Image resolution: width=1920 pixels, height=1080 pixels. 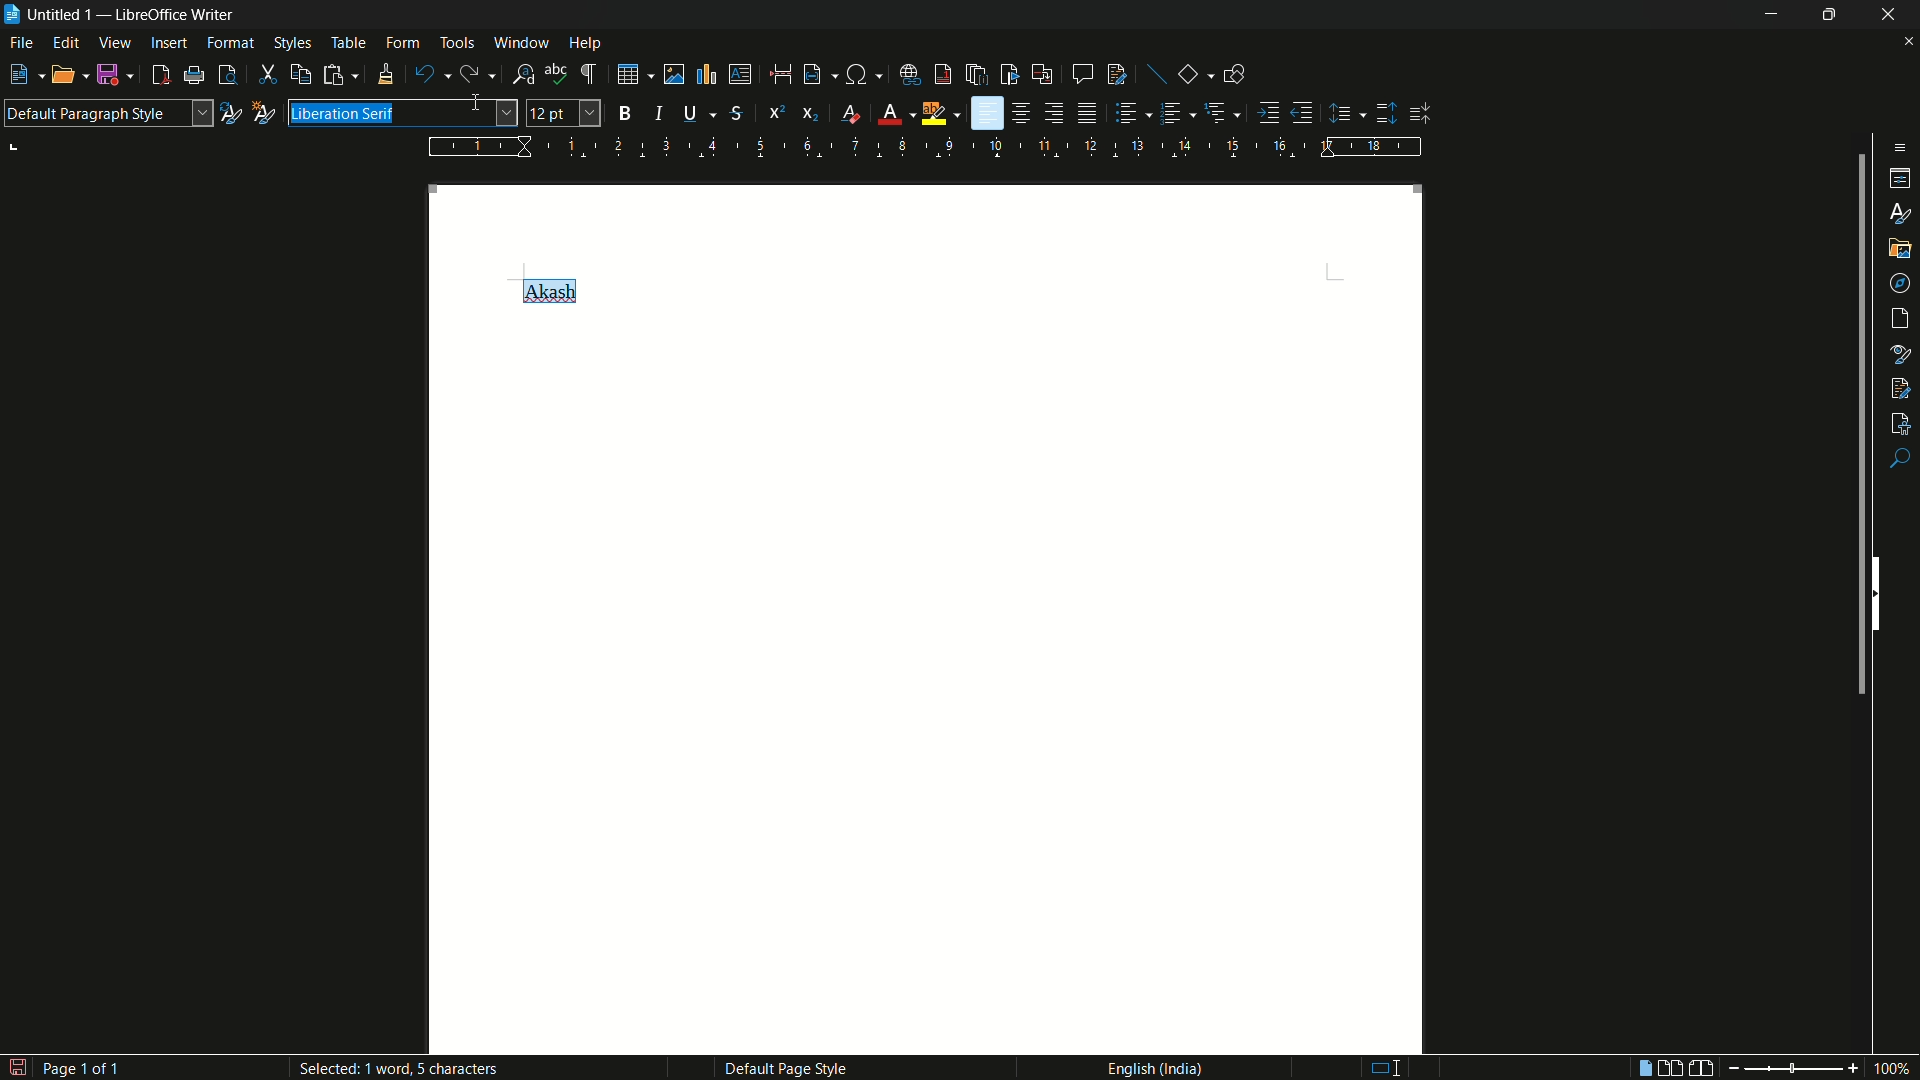 What do you see at coordinates (169, 42) in the screenshot?
I see `insert menu` at bounding box center [169, 42].